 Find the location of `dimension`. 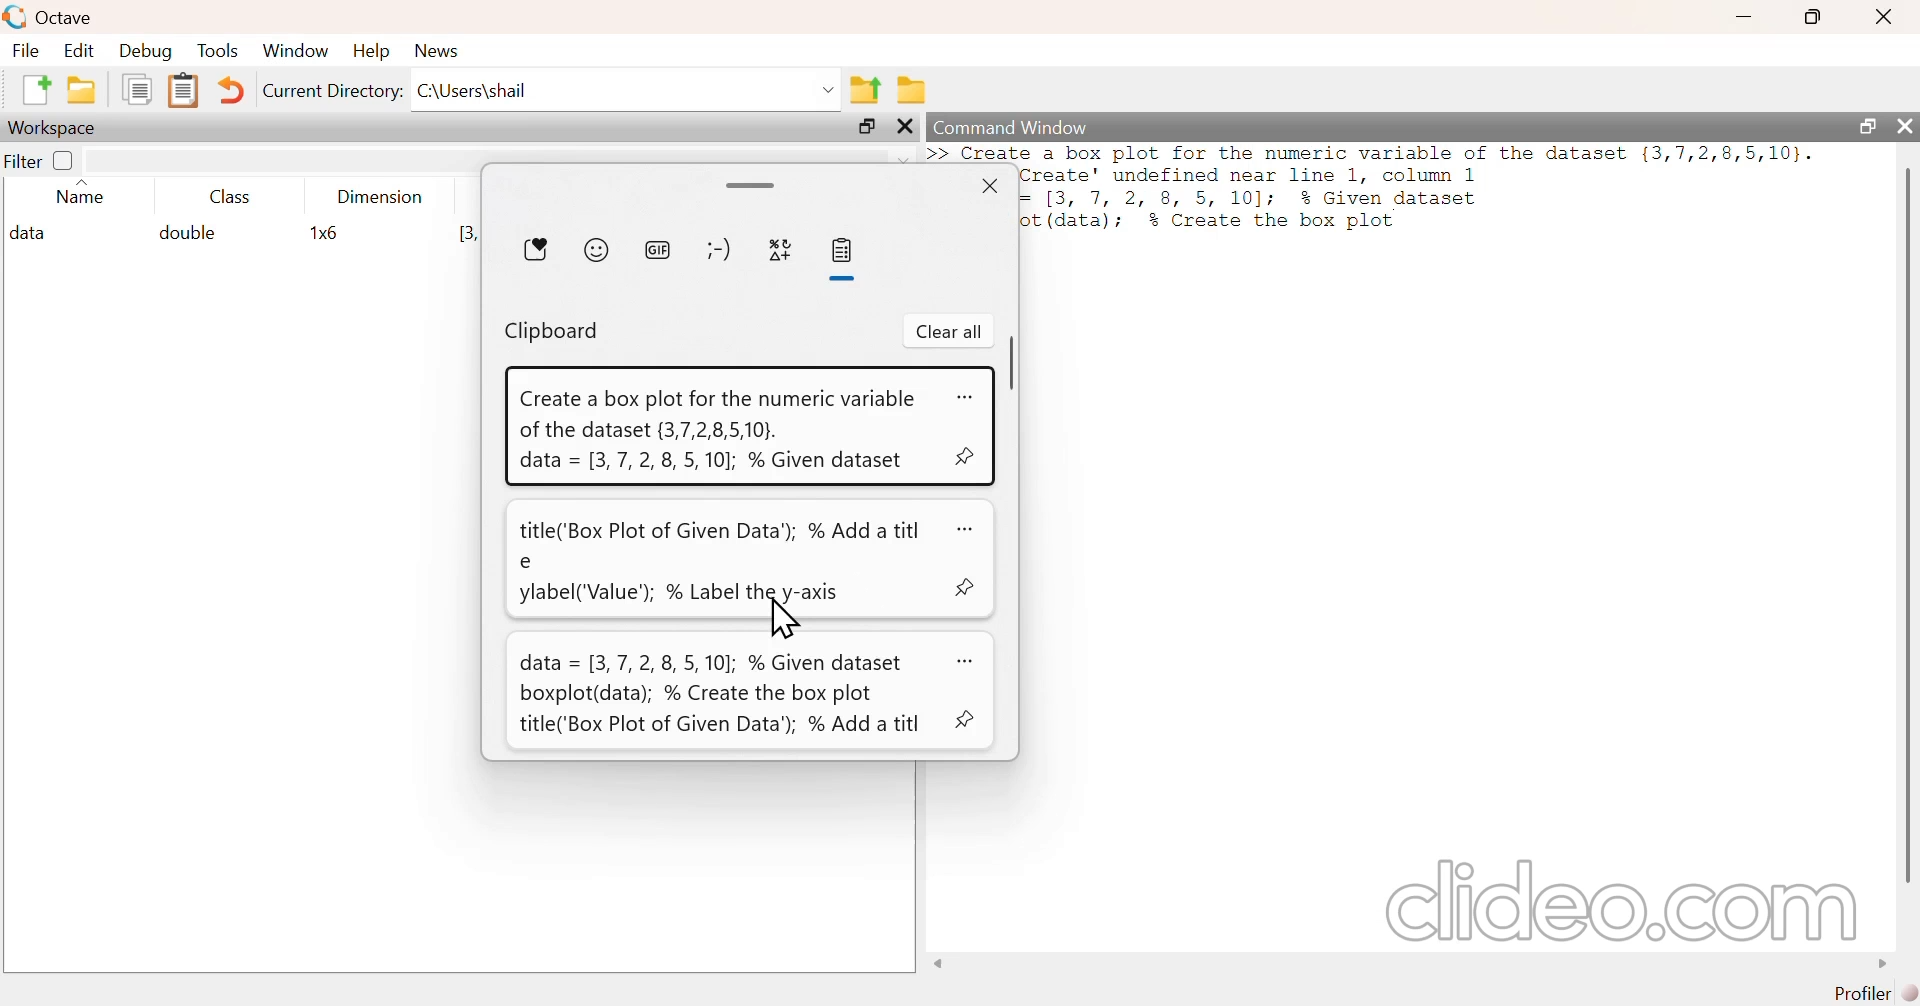

dimension is located at coordinates (382, 194).